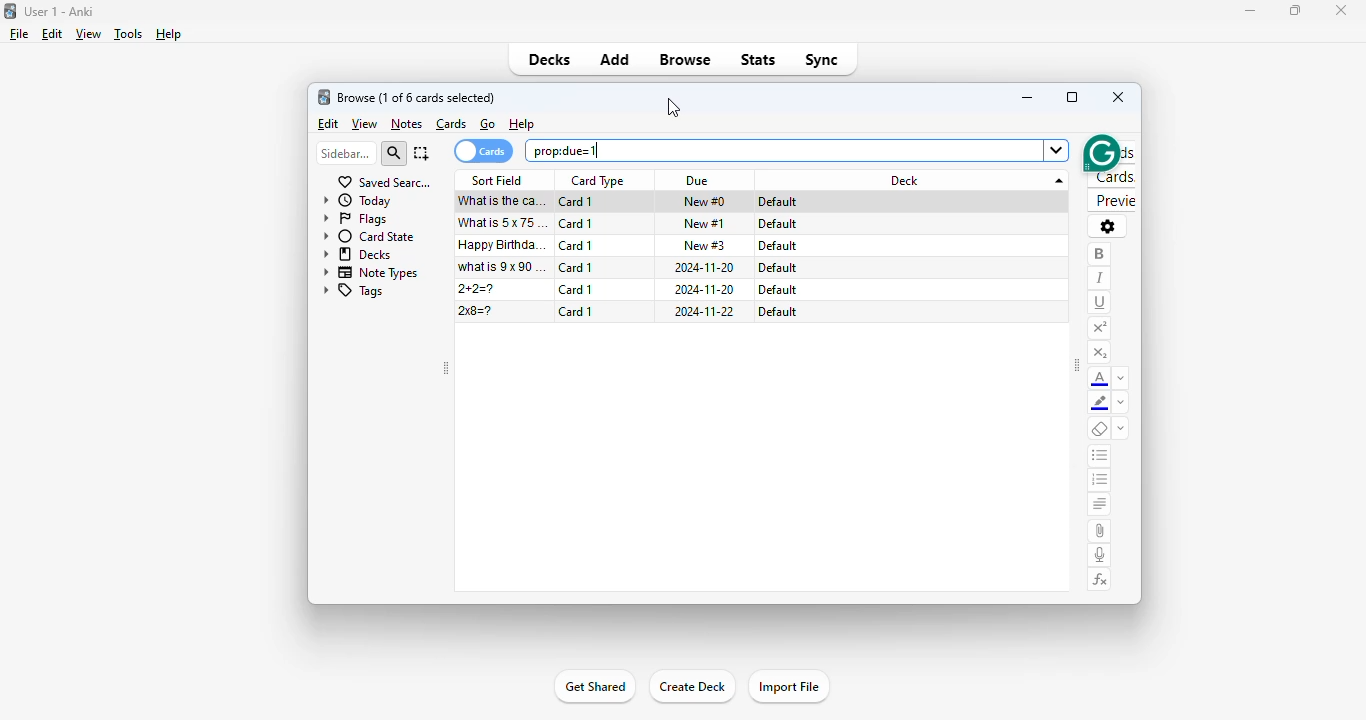 This screenshot has height=720, width=1366. I want to click on select formatting to remove, so click(1121, 429).